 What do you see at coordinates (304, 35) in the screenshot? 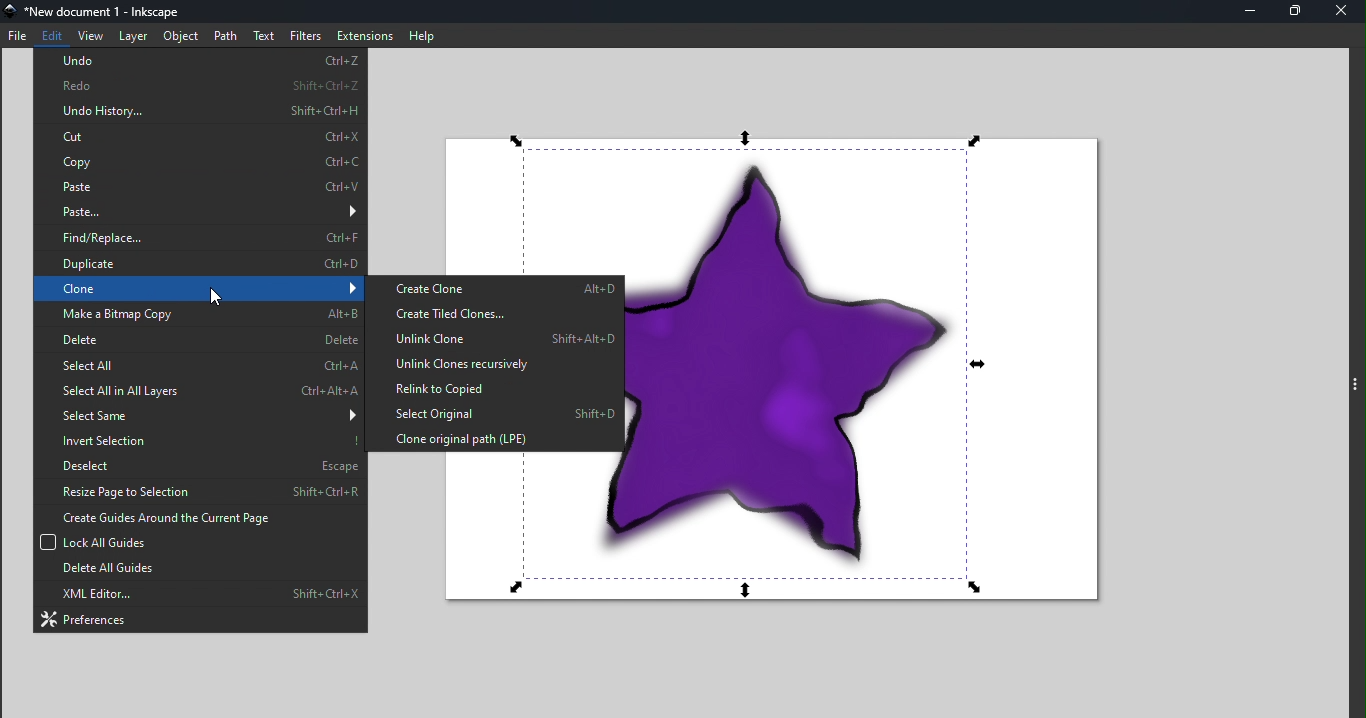
I see `Filters` at bounding box center [304, 35].